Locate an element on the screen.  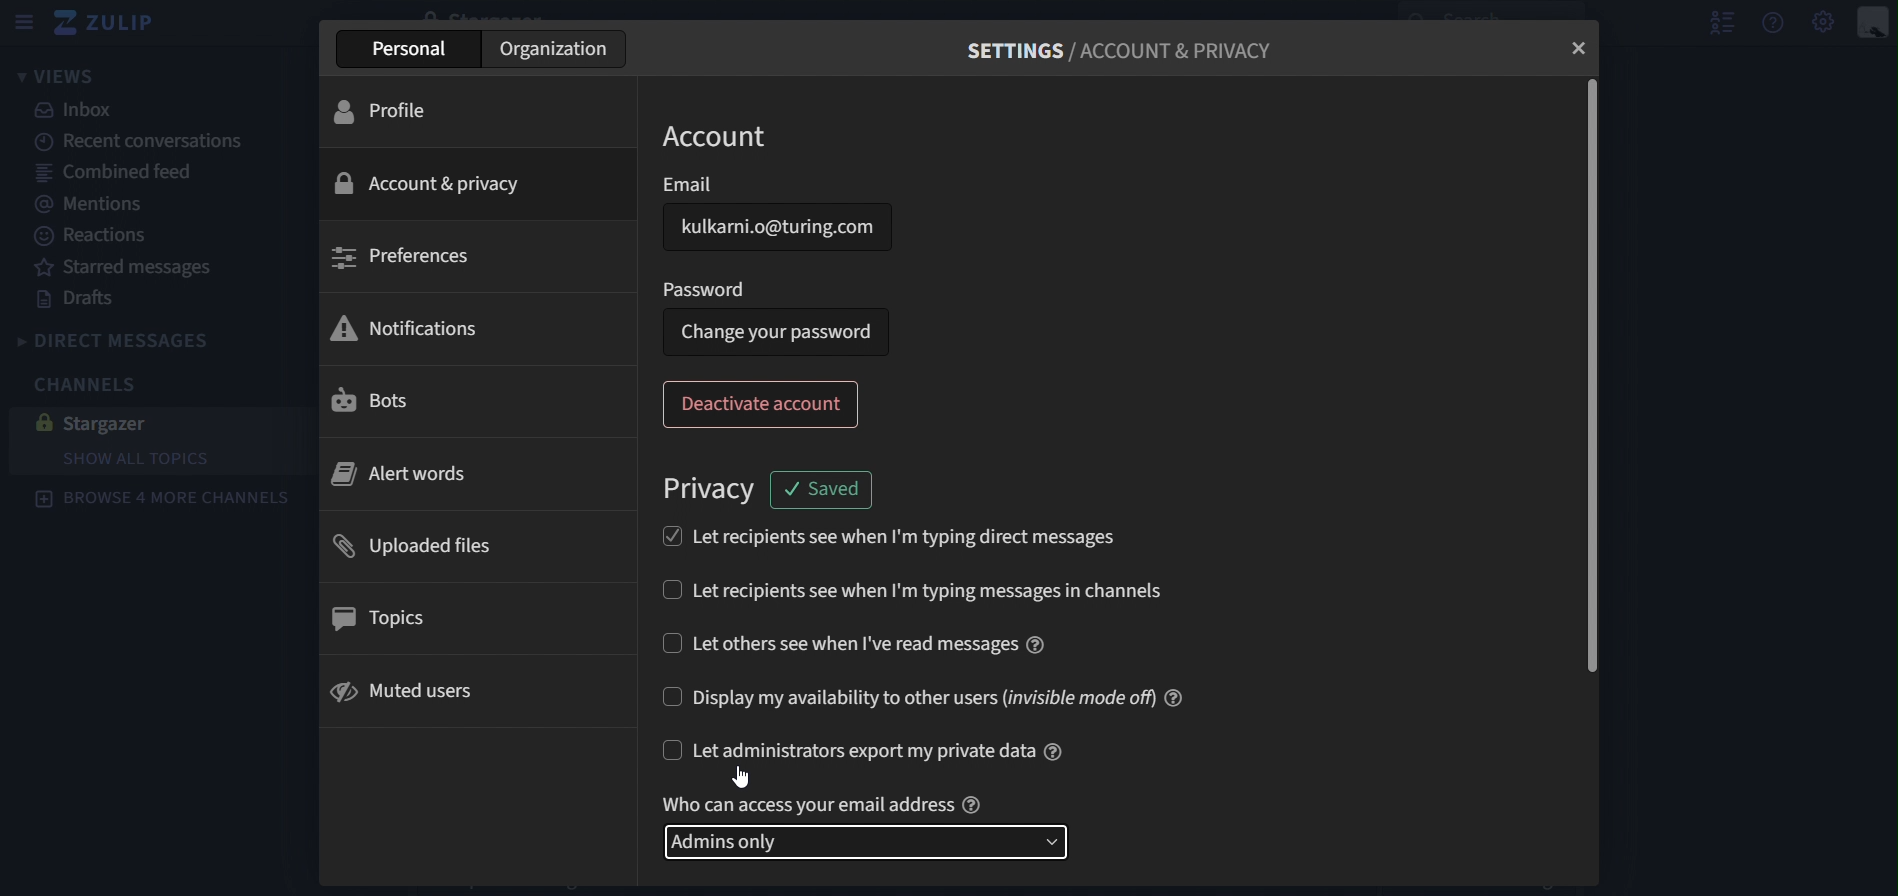
password is located at coordinates (707, 289).